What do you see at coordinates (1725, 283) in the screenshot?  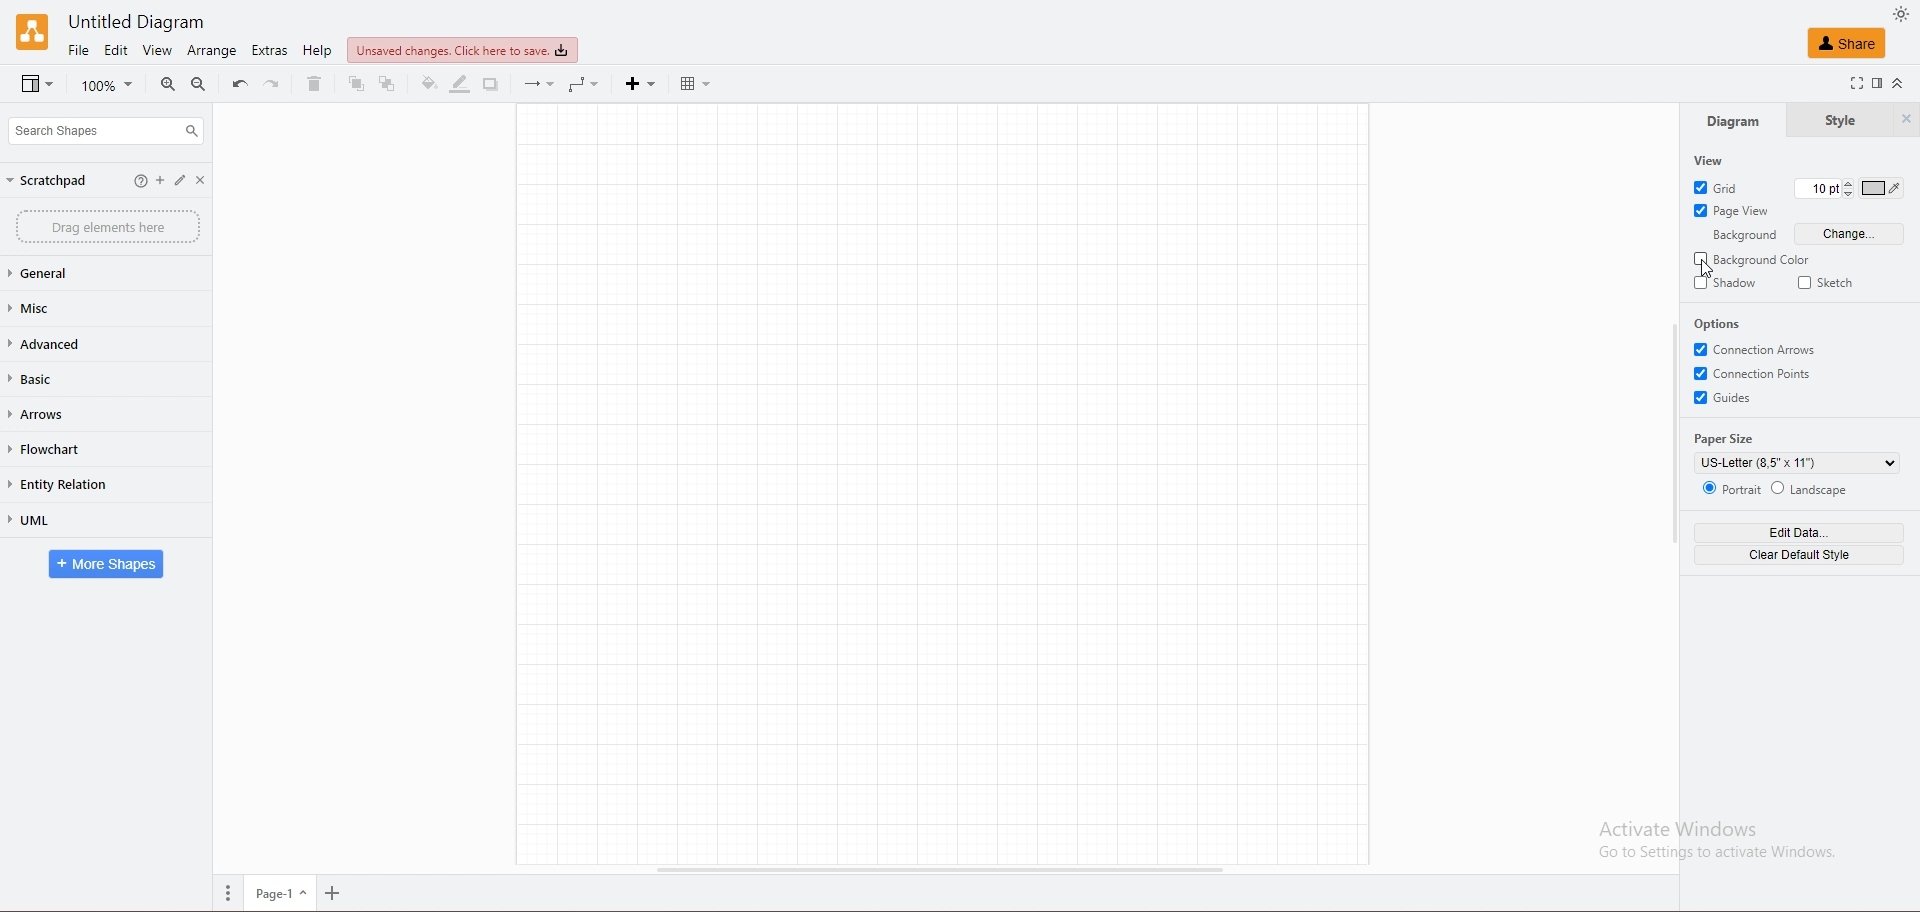 I see `shadow` at bounding box center [1725, 283].